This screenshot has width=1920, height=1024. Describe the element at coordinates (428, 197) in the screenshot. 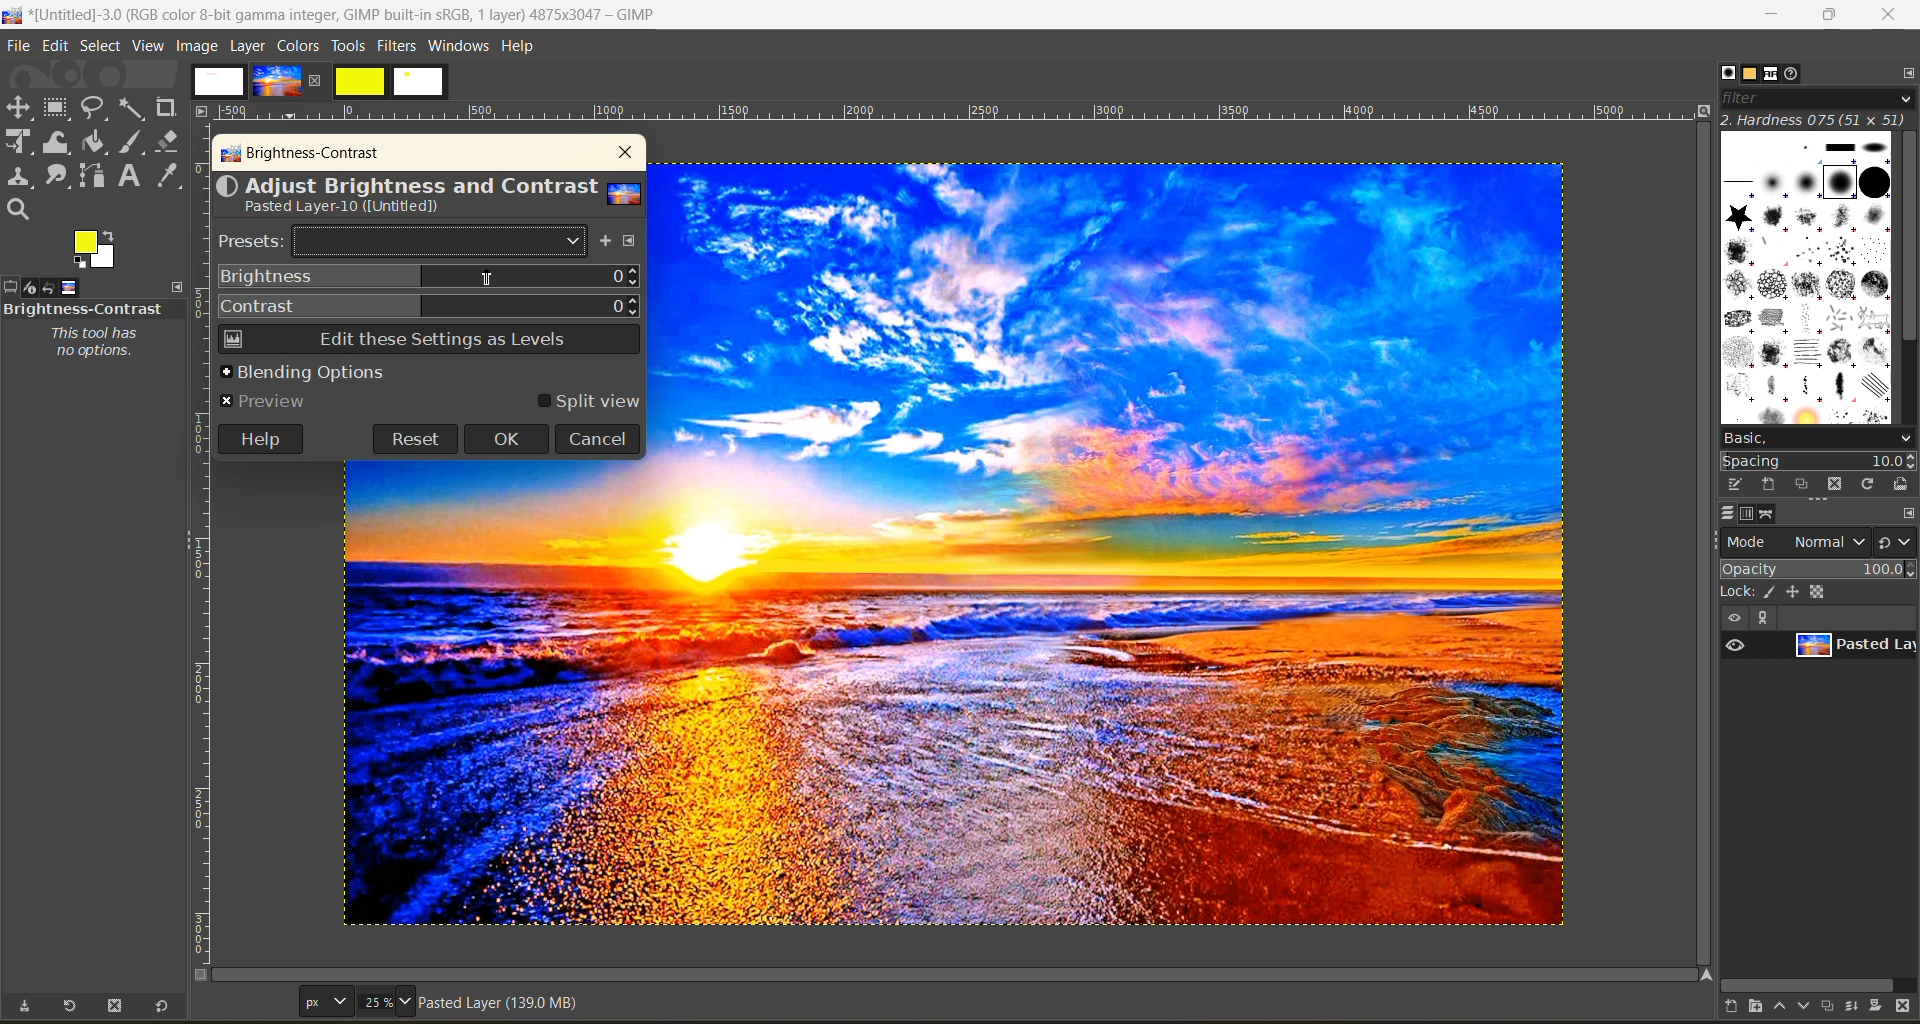

I see `adjust brightness and contrast` at that location.